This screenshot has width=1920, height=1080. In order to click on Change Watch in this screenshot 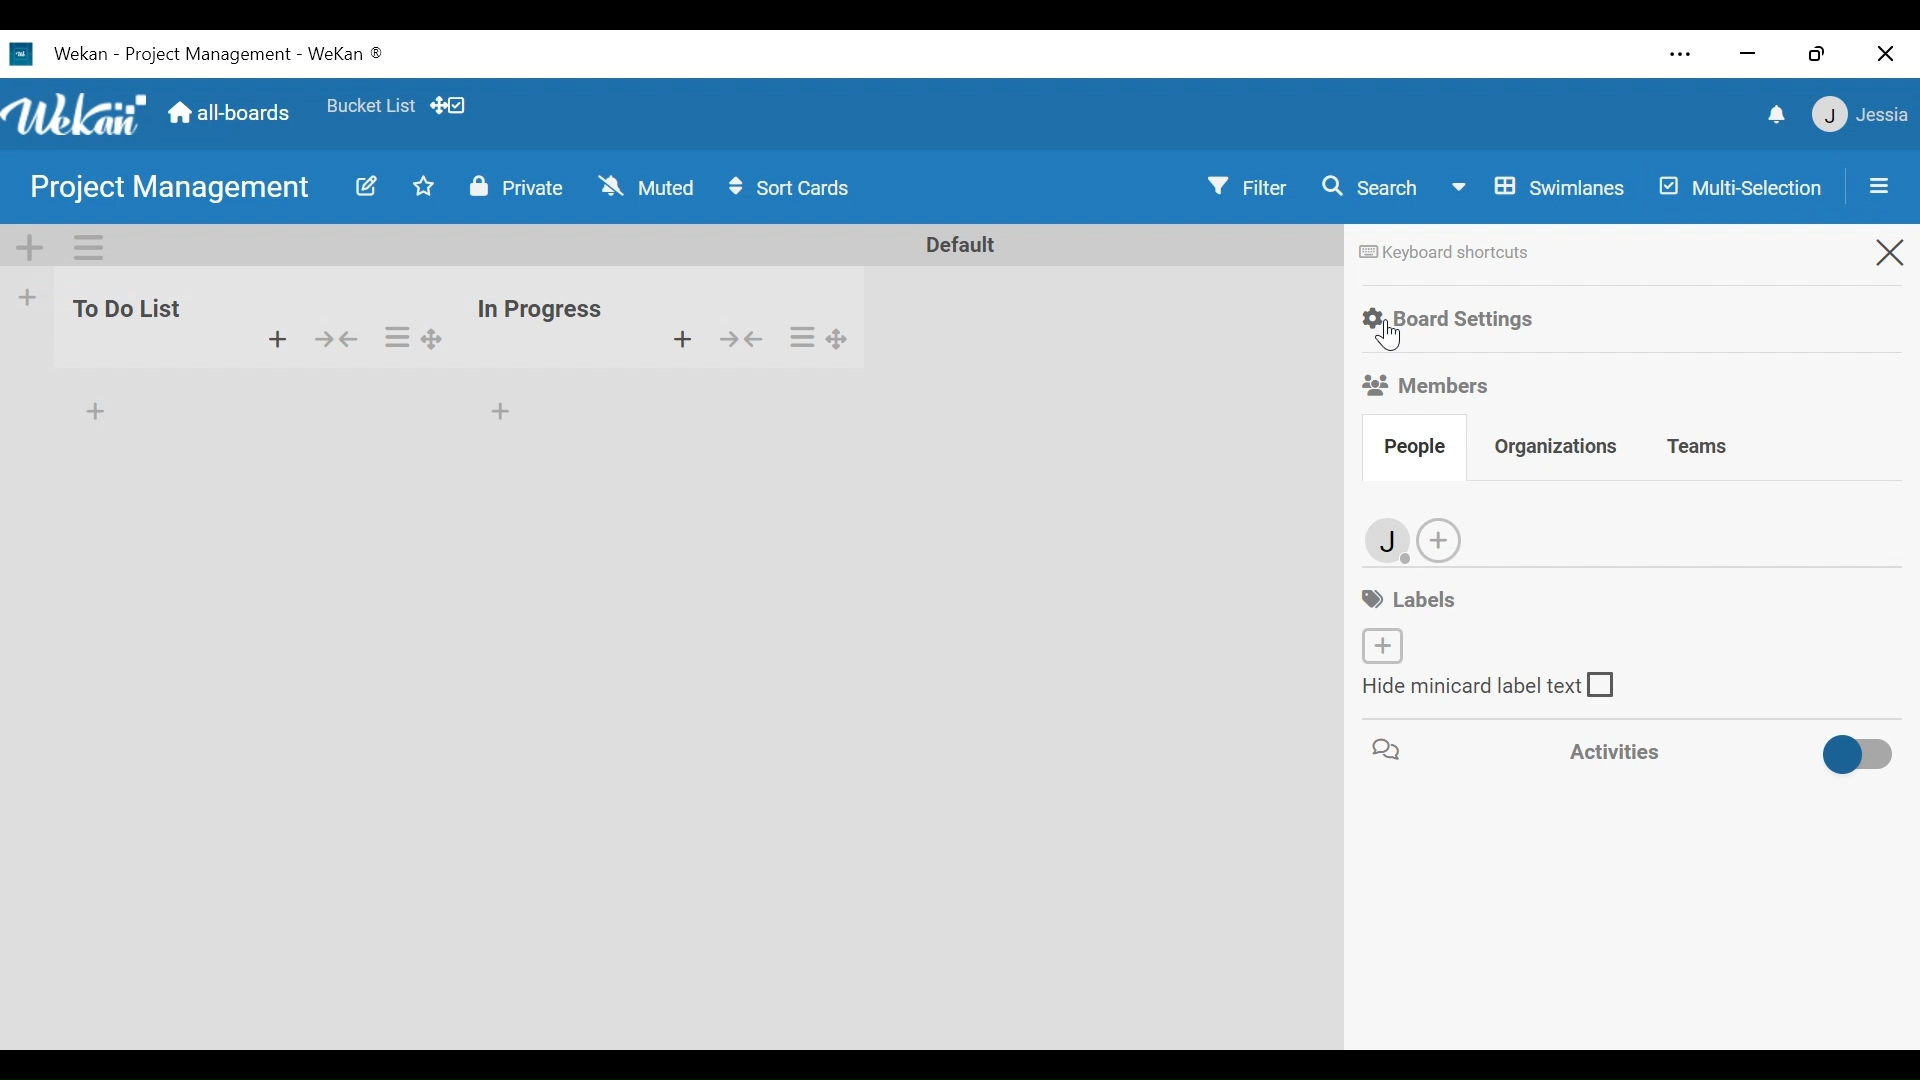, I will do `click(650, 186)`.